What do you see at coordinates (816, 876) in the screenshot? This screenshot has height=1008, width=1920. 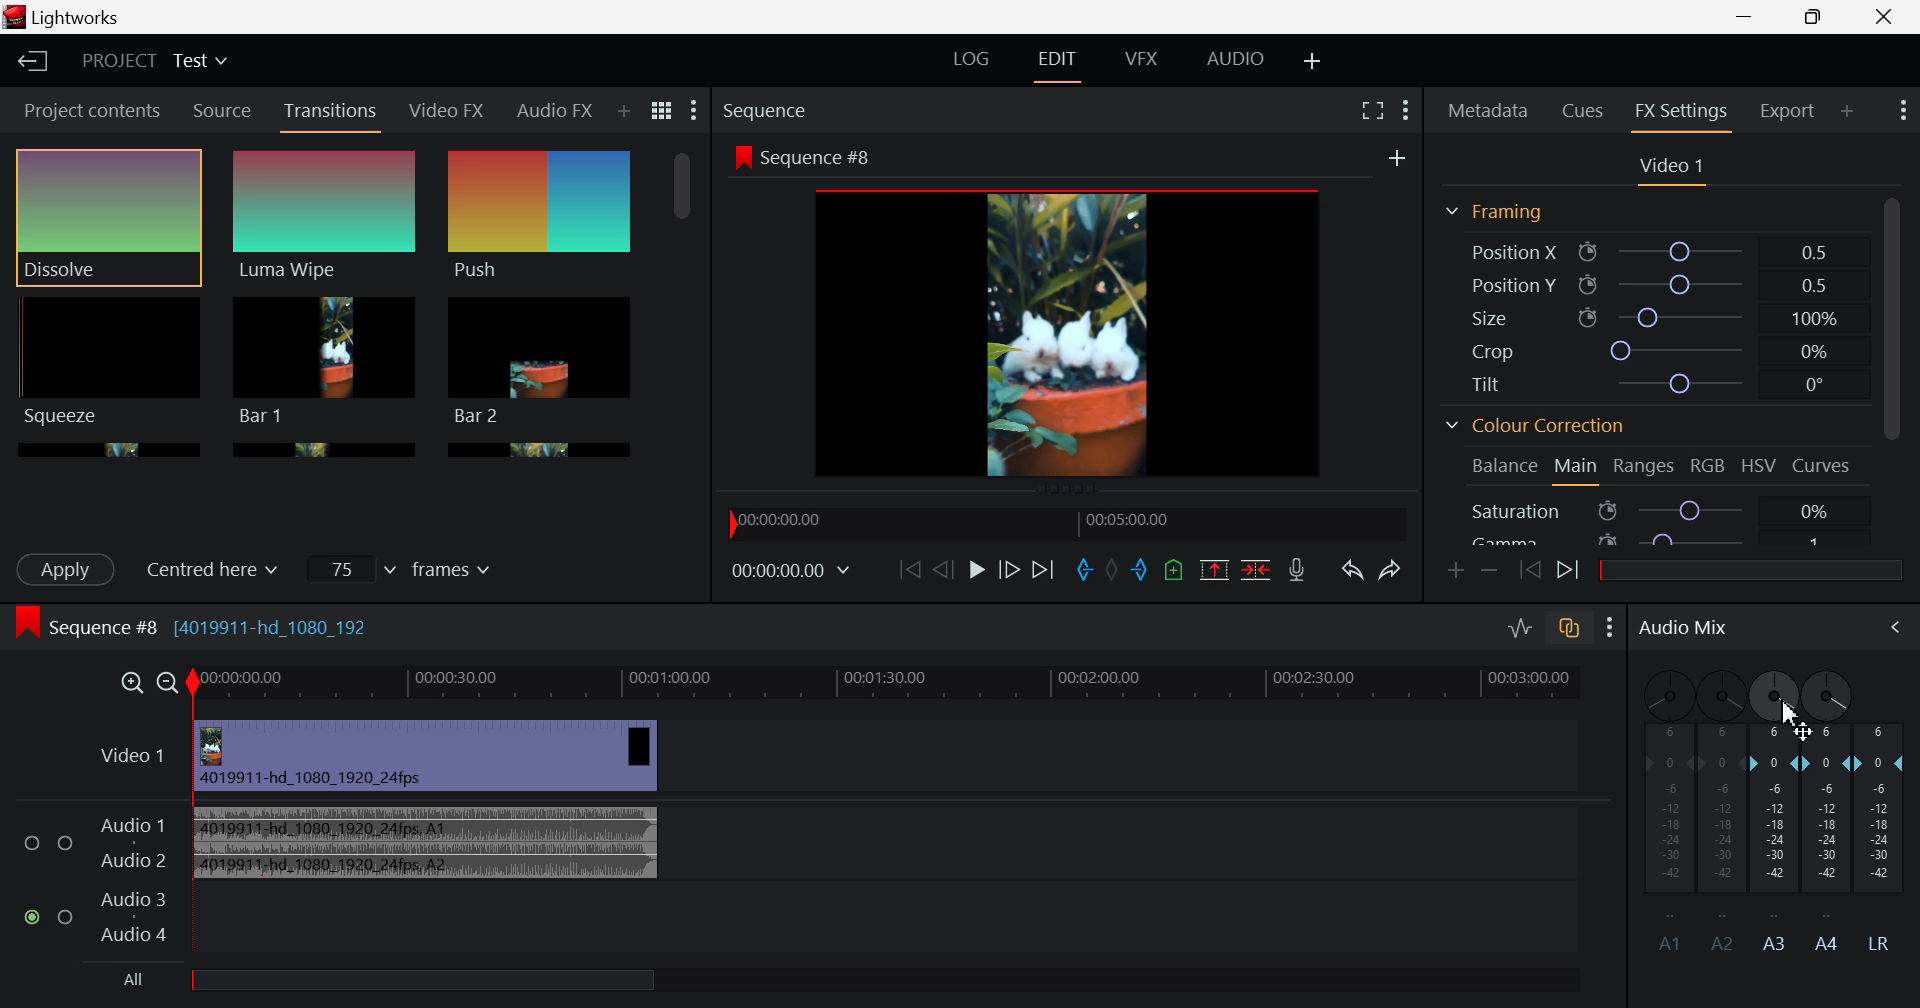 I see `Audio Input Field` at bounding box center [816, 876].